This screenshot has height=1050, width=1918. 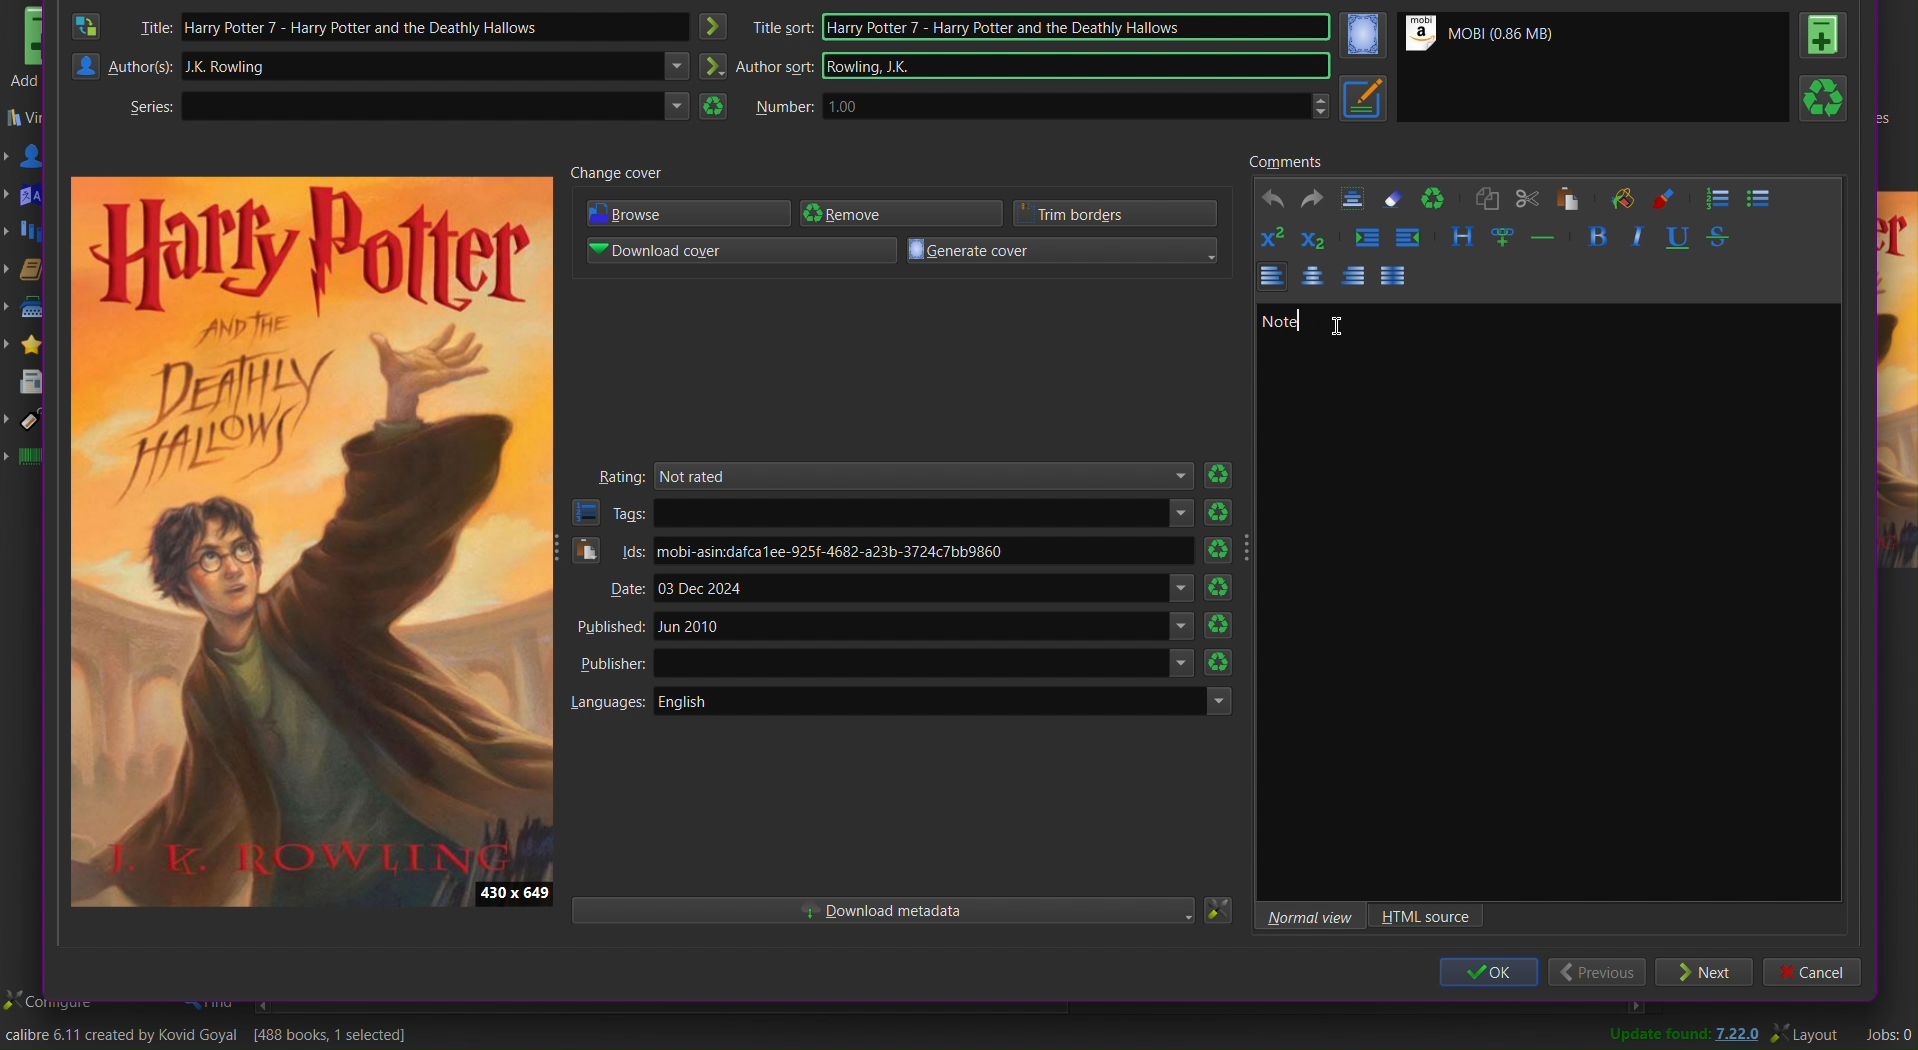 What do you see at coordinates (36, 156) in the screenshot?
I see `Authors` at bounding box center [36, 156].